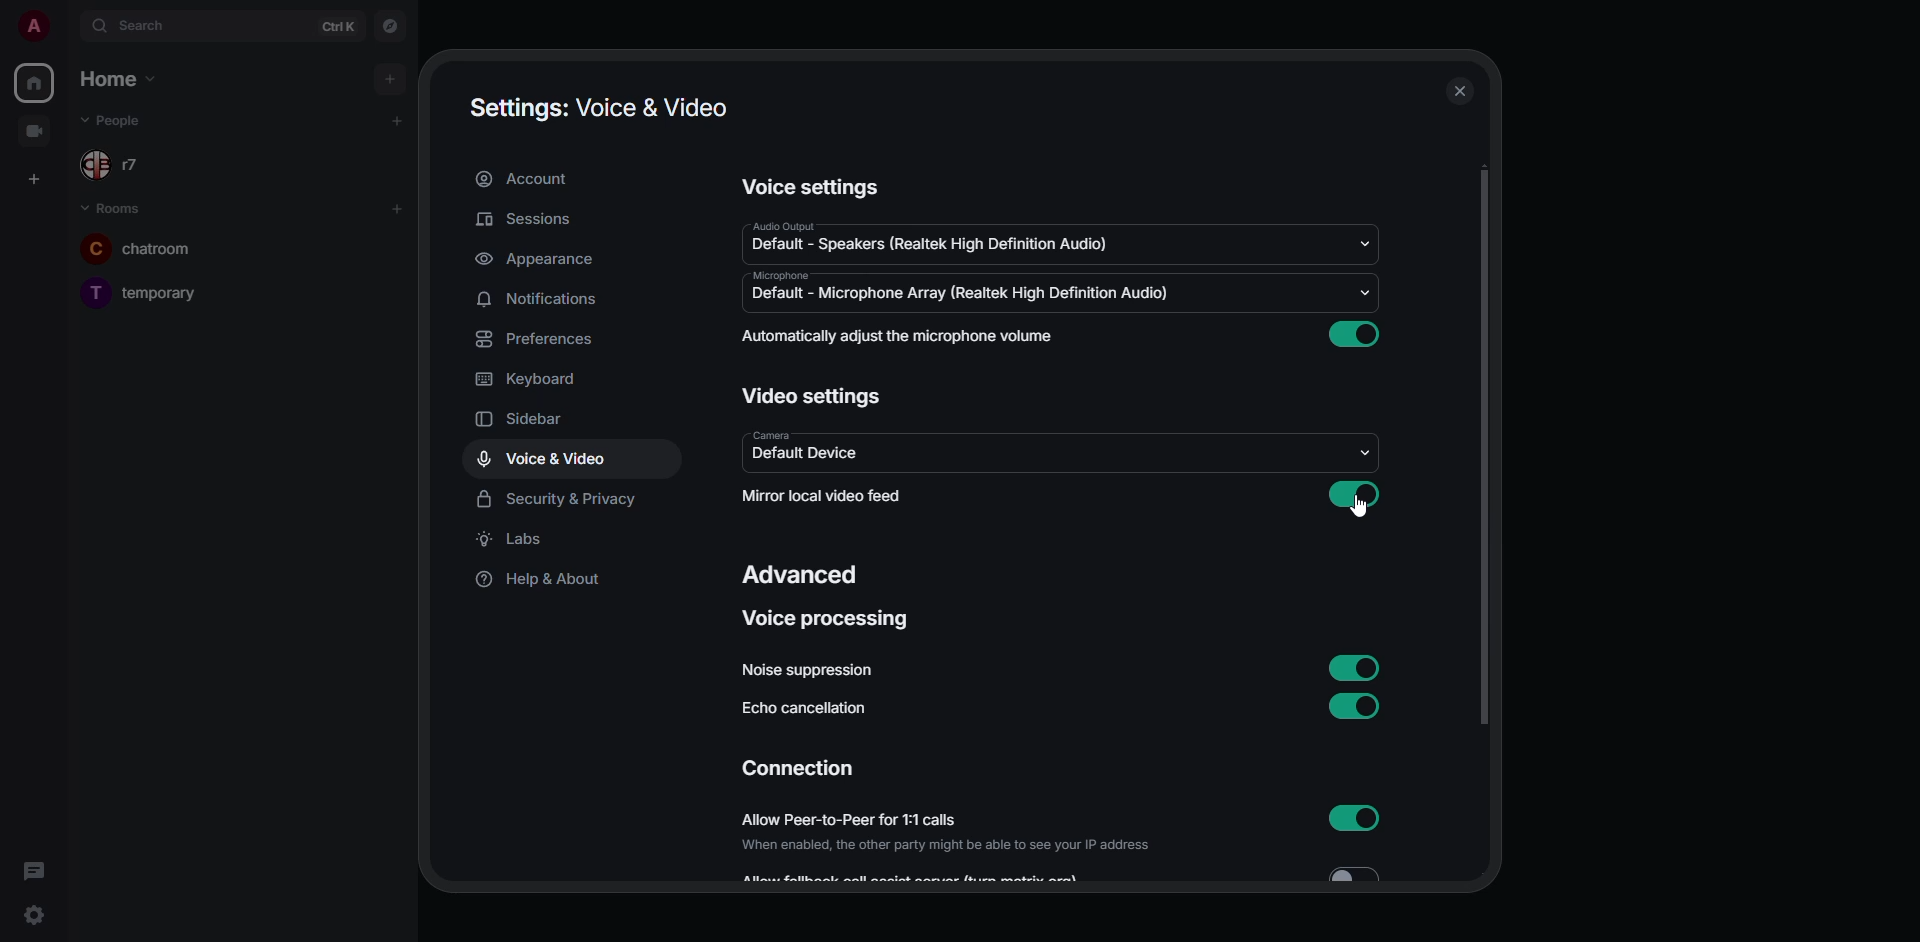 The height and width of the screenshot is (942, 1920). I want to click on enabled, so click(1358, 814).